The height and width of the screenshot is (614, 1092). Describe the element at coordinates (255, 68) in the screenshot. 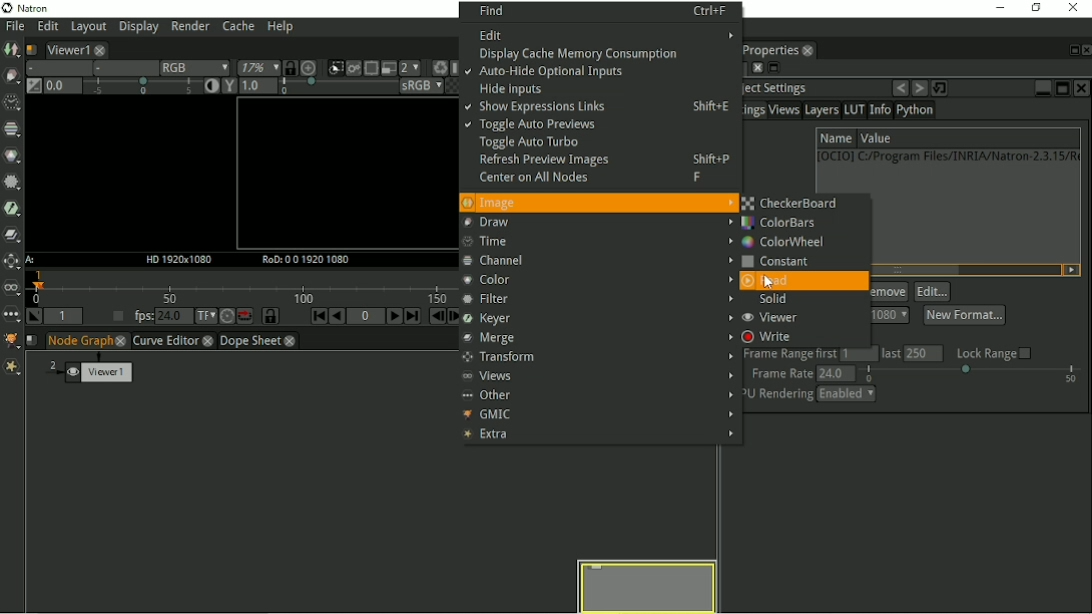

I see `Zoom` at that location.